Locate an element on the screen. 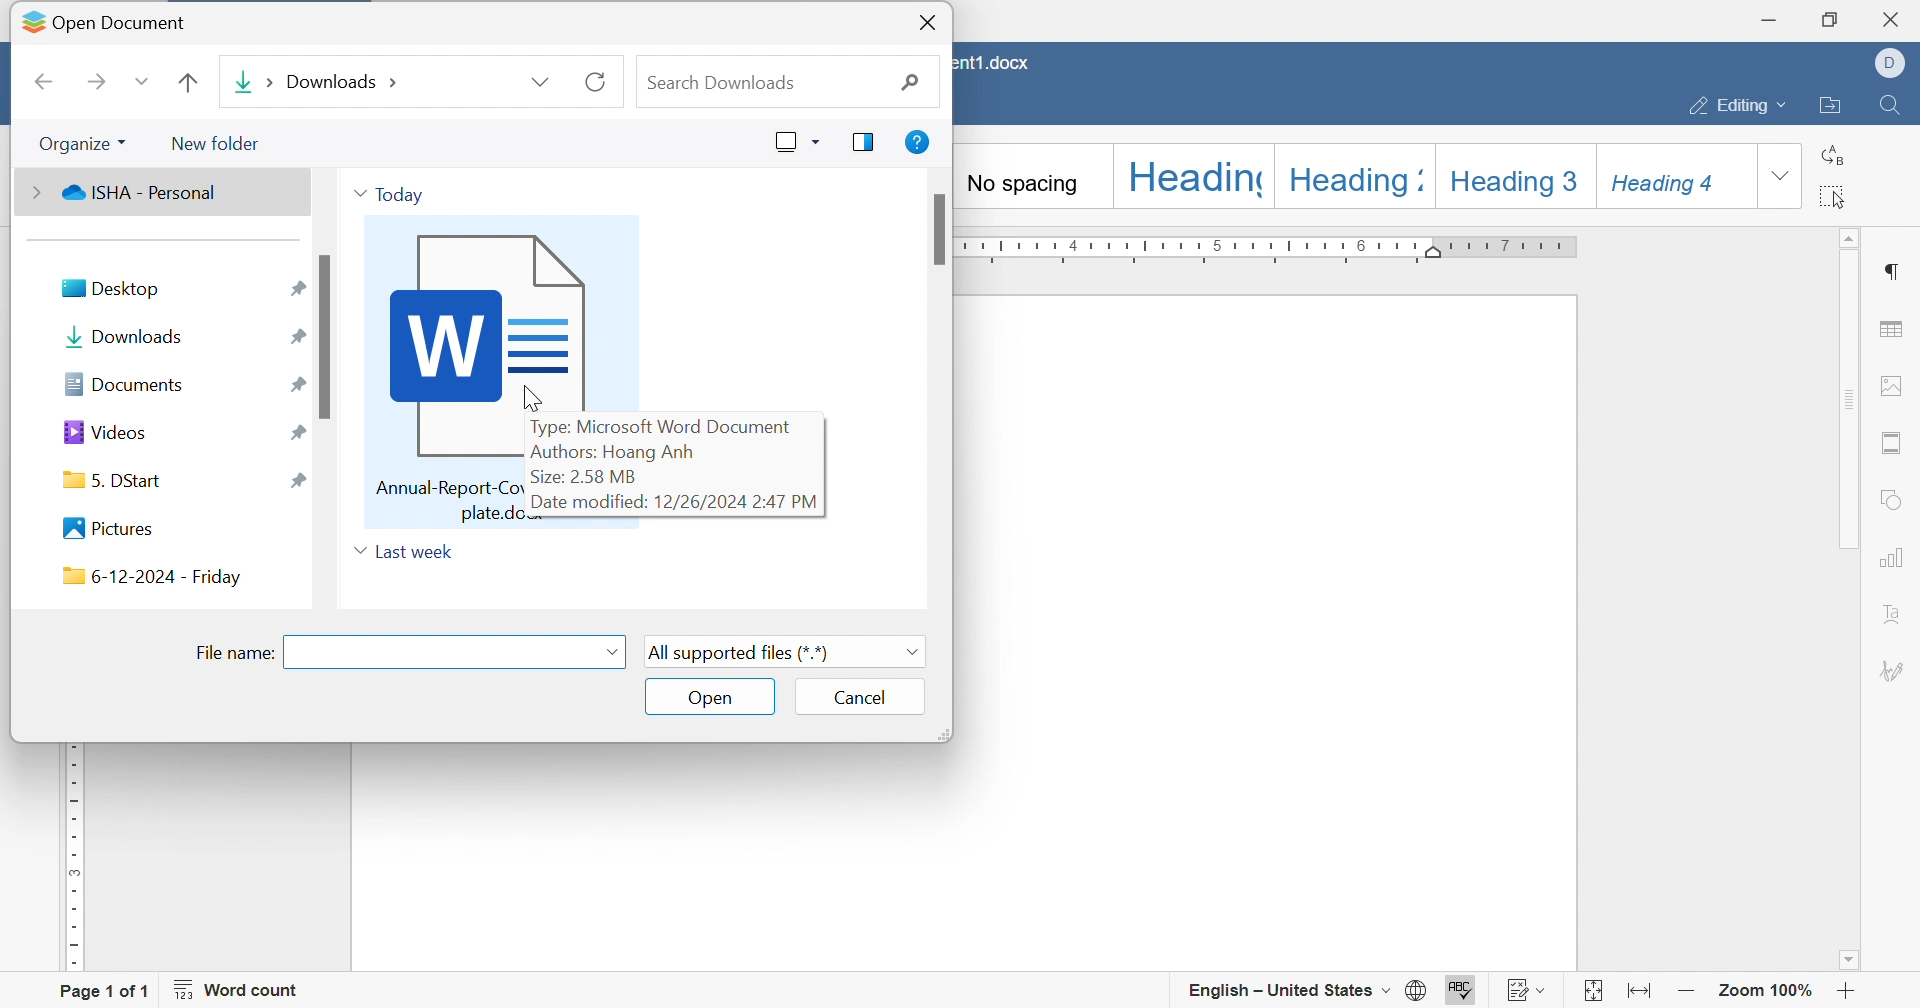 The width and height of the screenshot is (1920, 1008). ISHA - personal is located at coordinates (127, 191).